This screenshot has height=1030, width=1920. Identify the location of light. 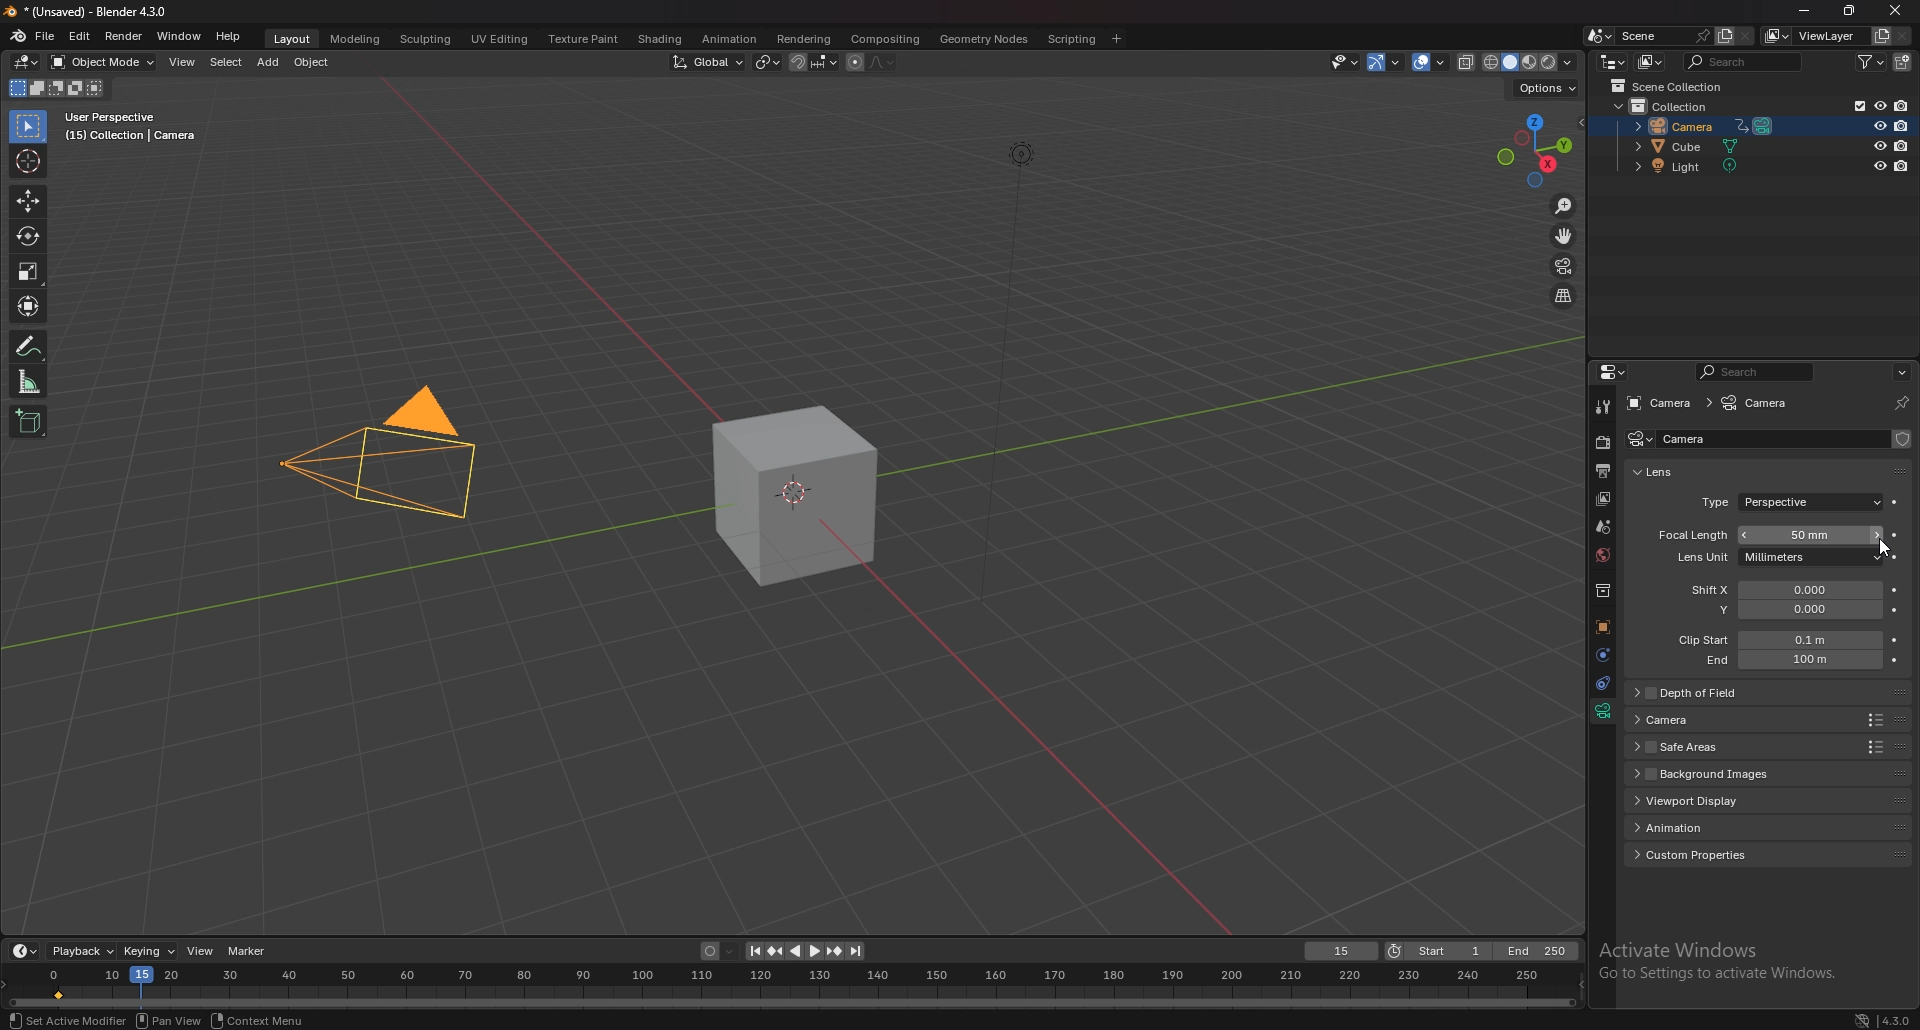
(1693, 168).